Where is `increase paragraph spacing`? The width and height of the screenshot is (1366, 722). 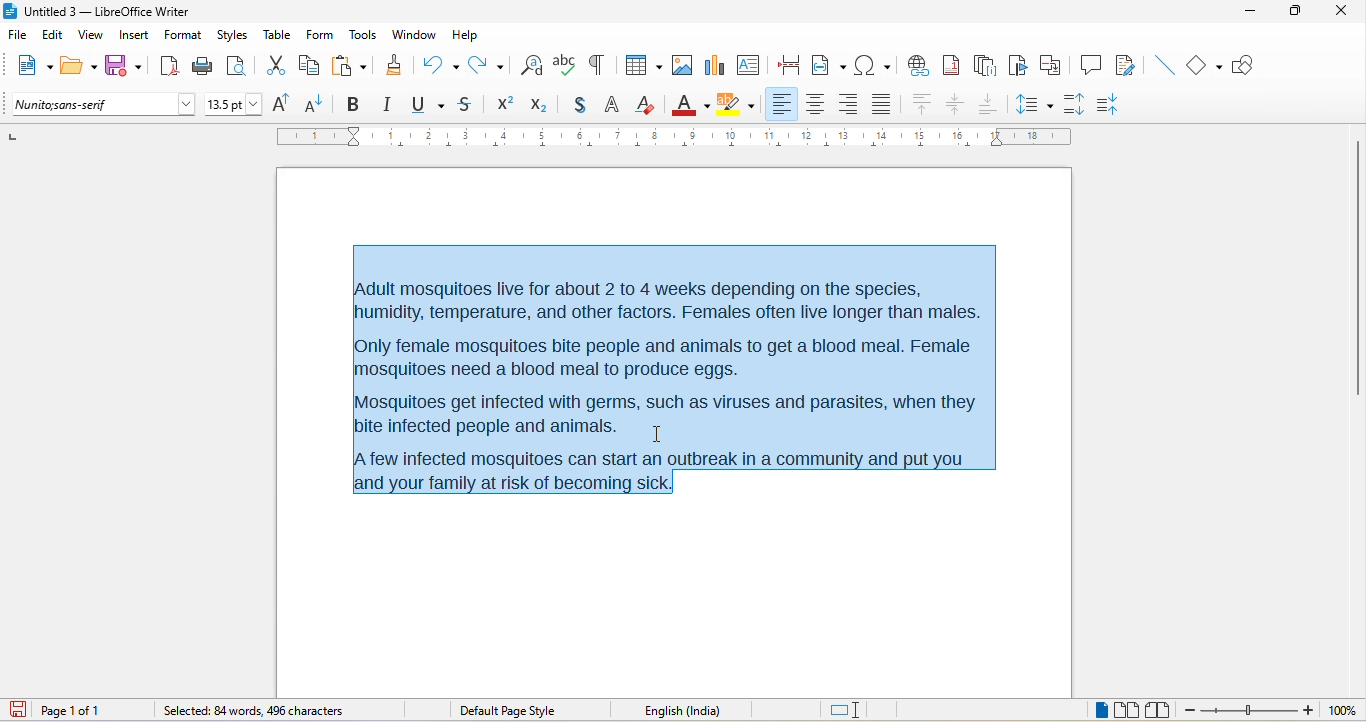
increase paragraph spacing is located at coordinates (1073, 102).